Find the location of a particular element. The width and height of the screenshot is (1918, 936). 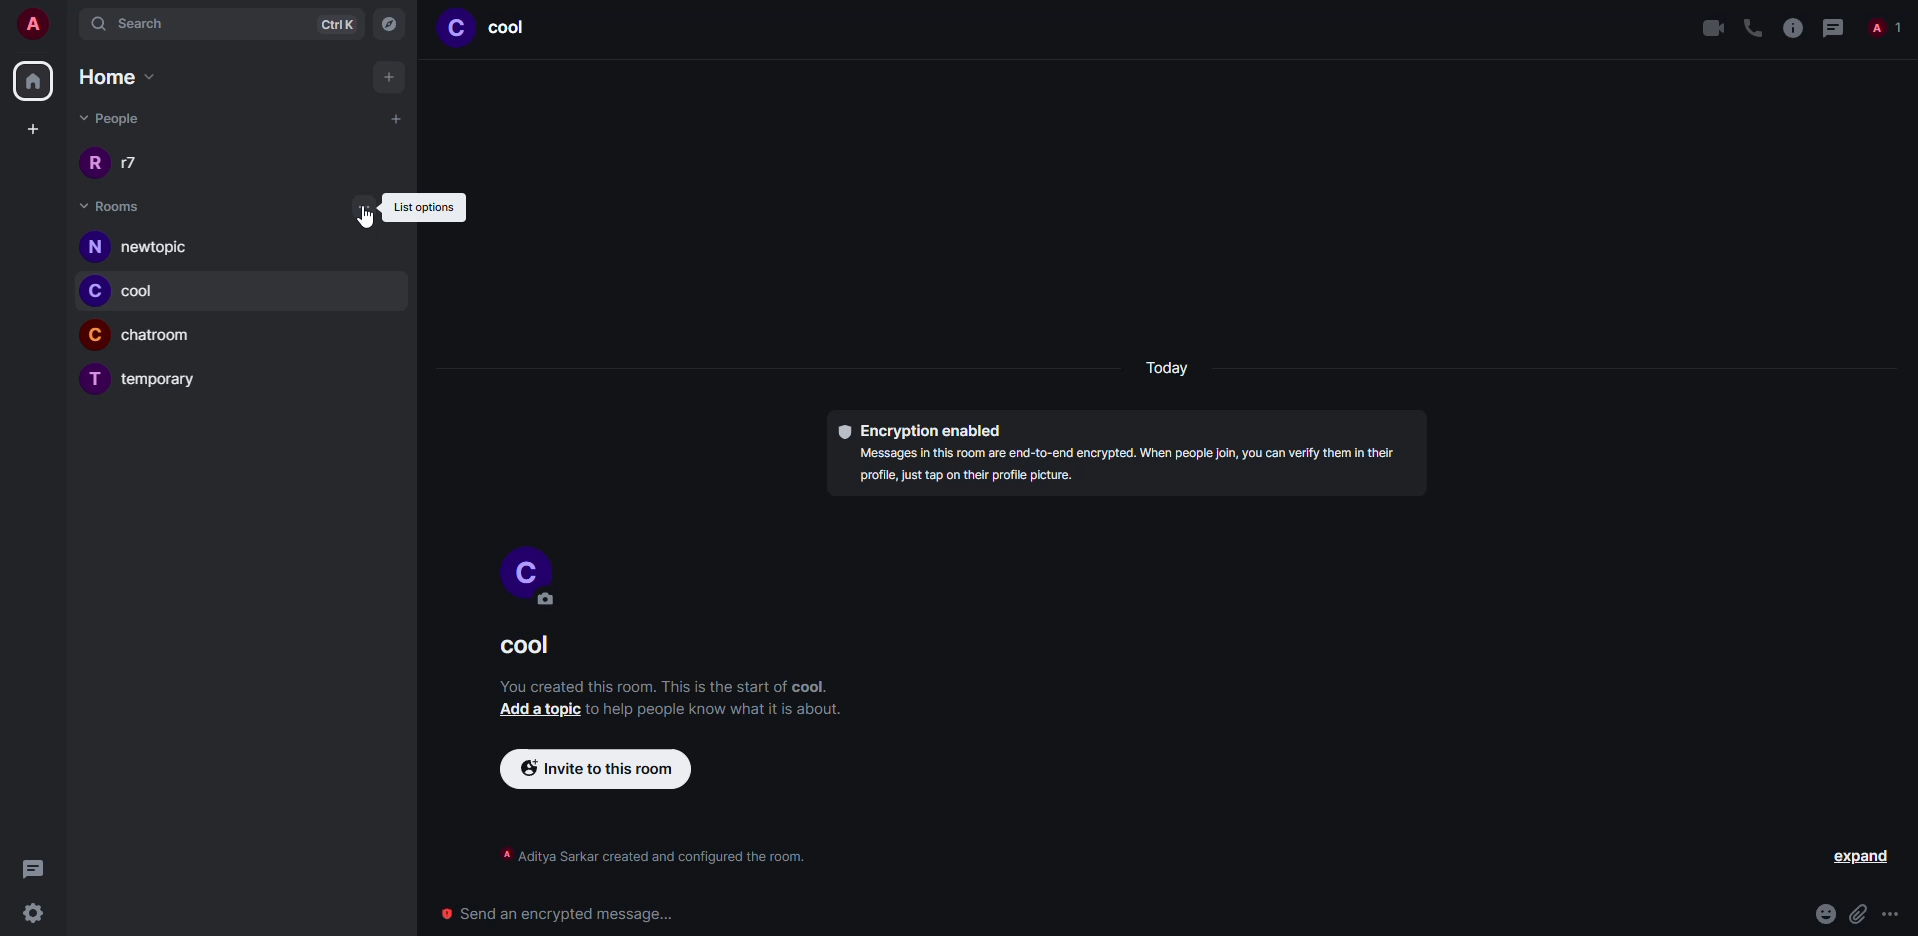

emoji is located at coordinates (1823, 914).